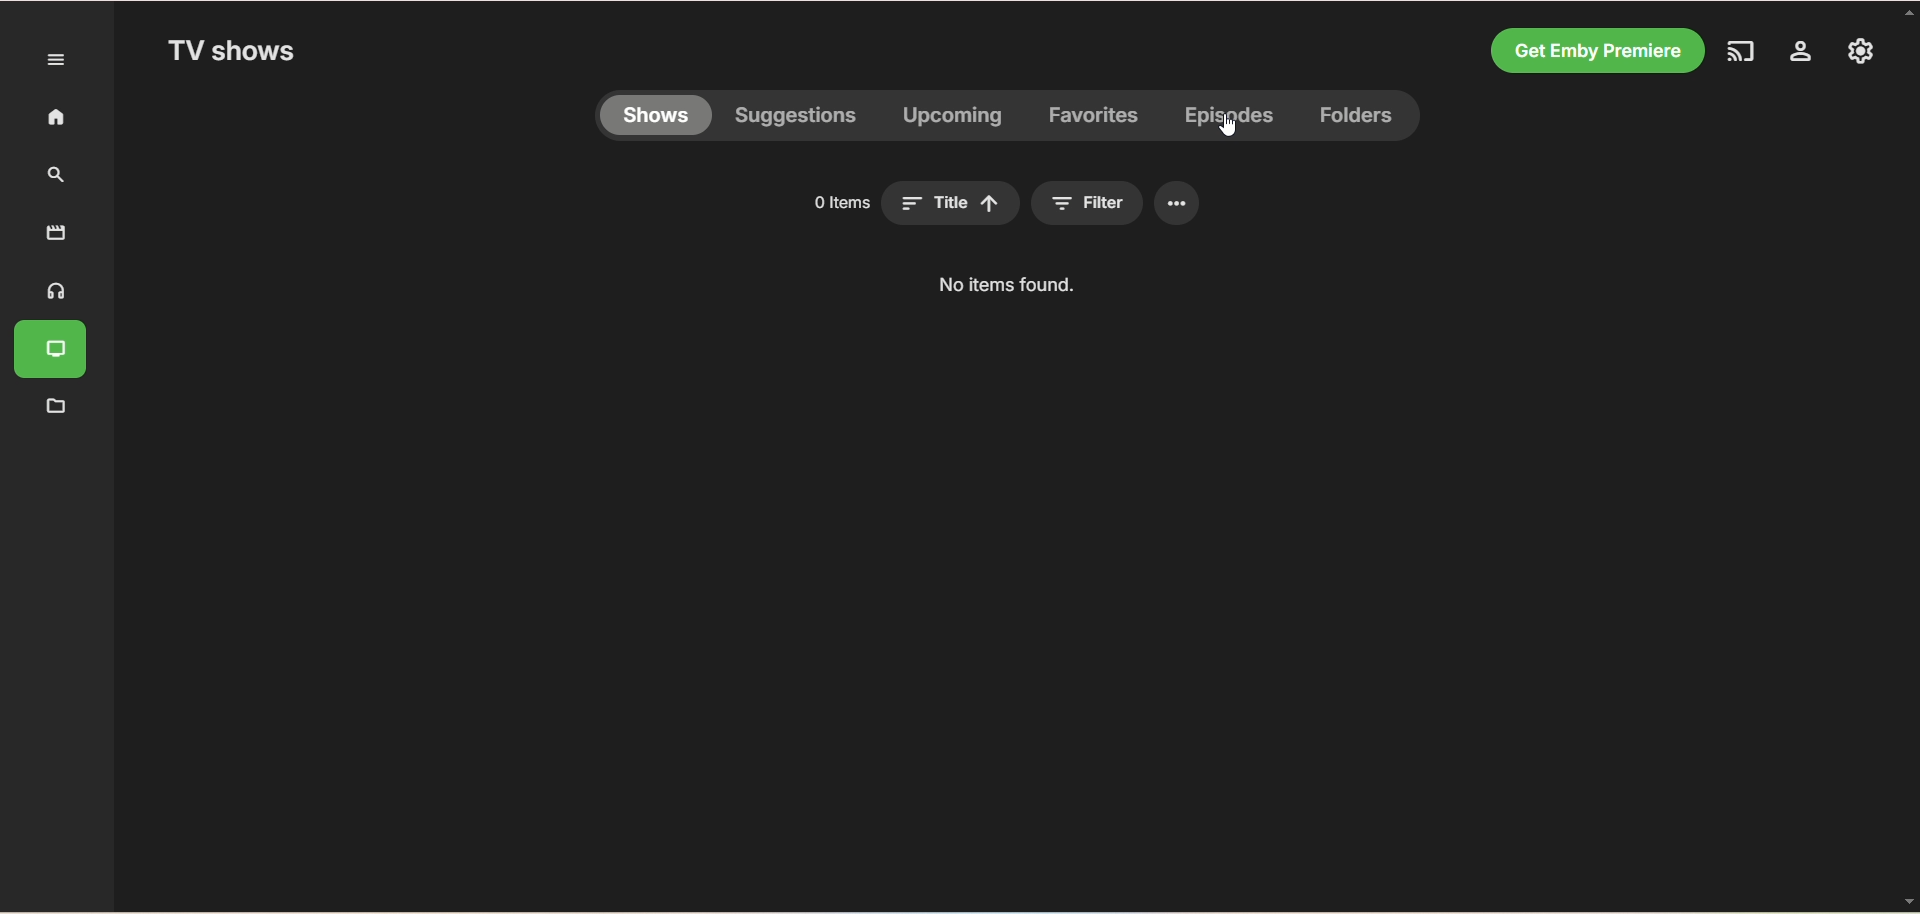  What do you see at coordinates (1093, 202) in the screenshot?
I see `filter` at bounding box center [1093, 202].